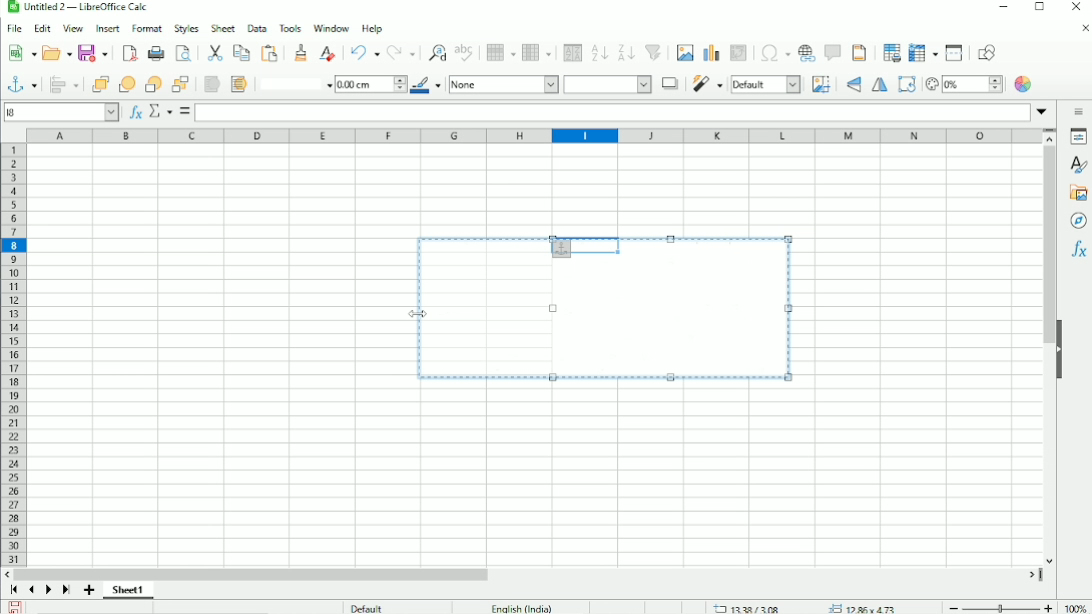 Image resolution: width=1092 pixels, height=614 pixels. What do you see at coordinates (499, 52) in the screenshot?
I see `Row` at bounding box center [499, 52].